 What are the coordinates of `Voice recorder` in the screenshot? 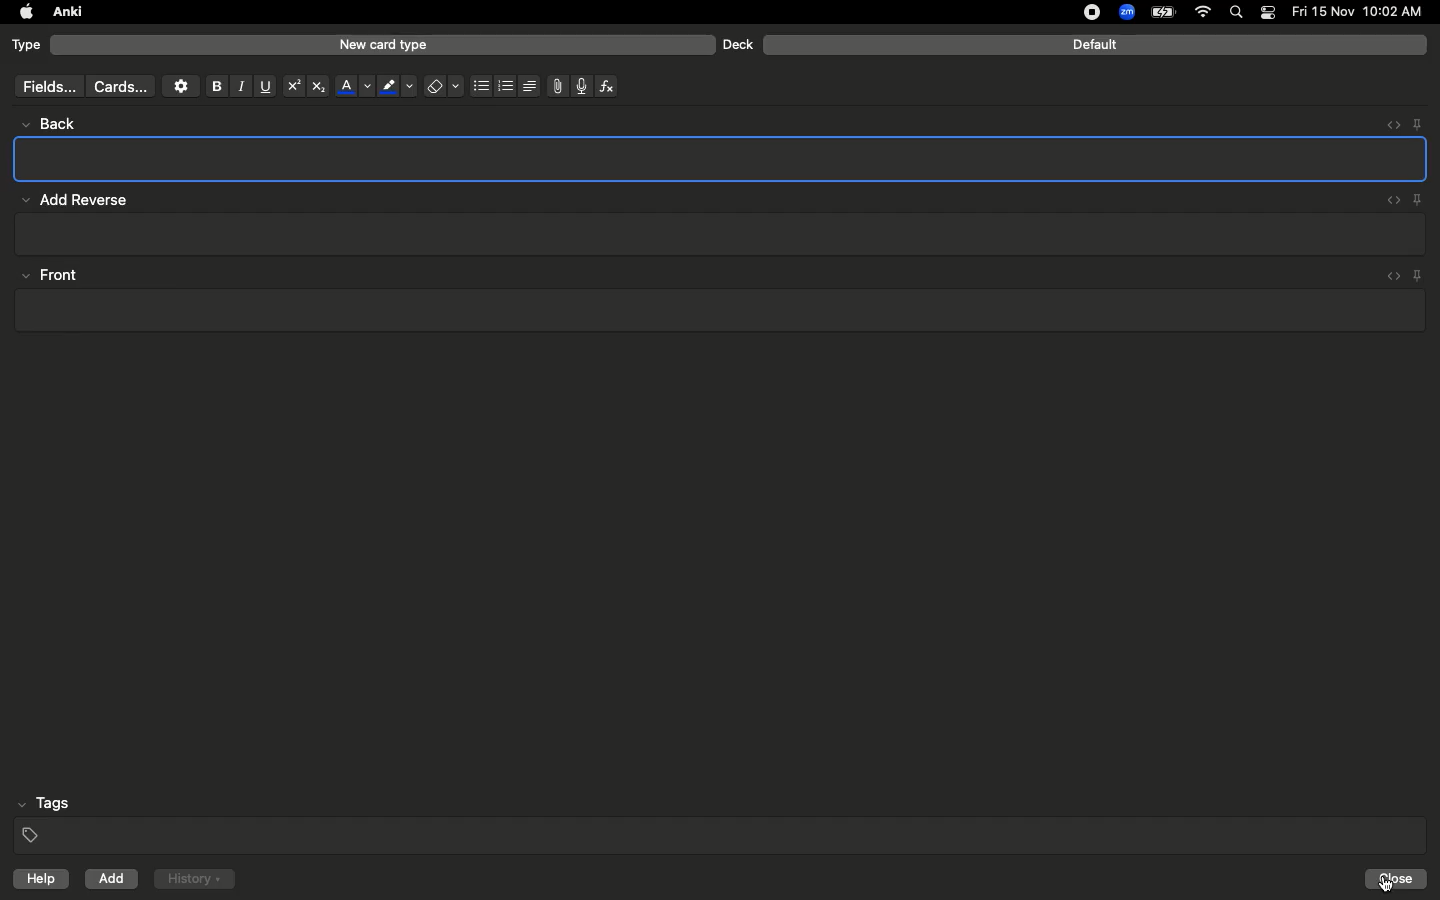 It's located at (580, 84).